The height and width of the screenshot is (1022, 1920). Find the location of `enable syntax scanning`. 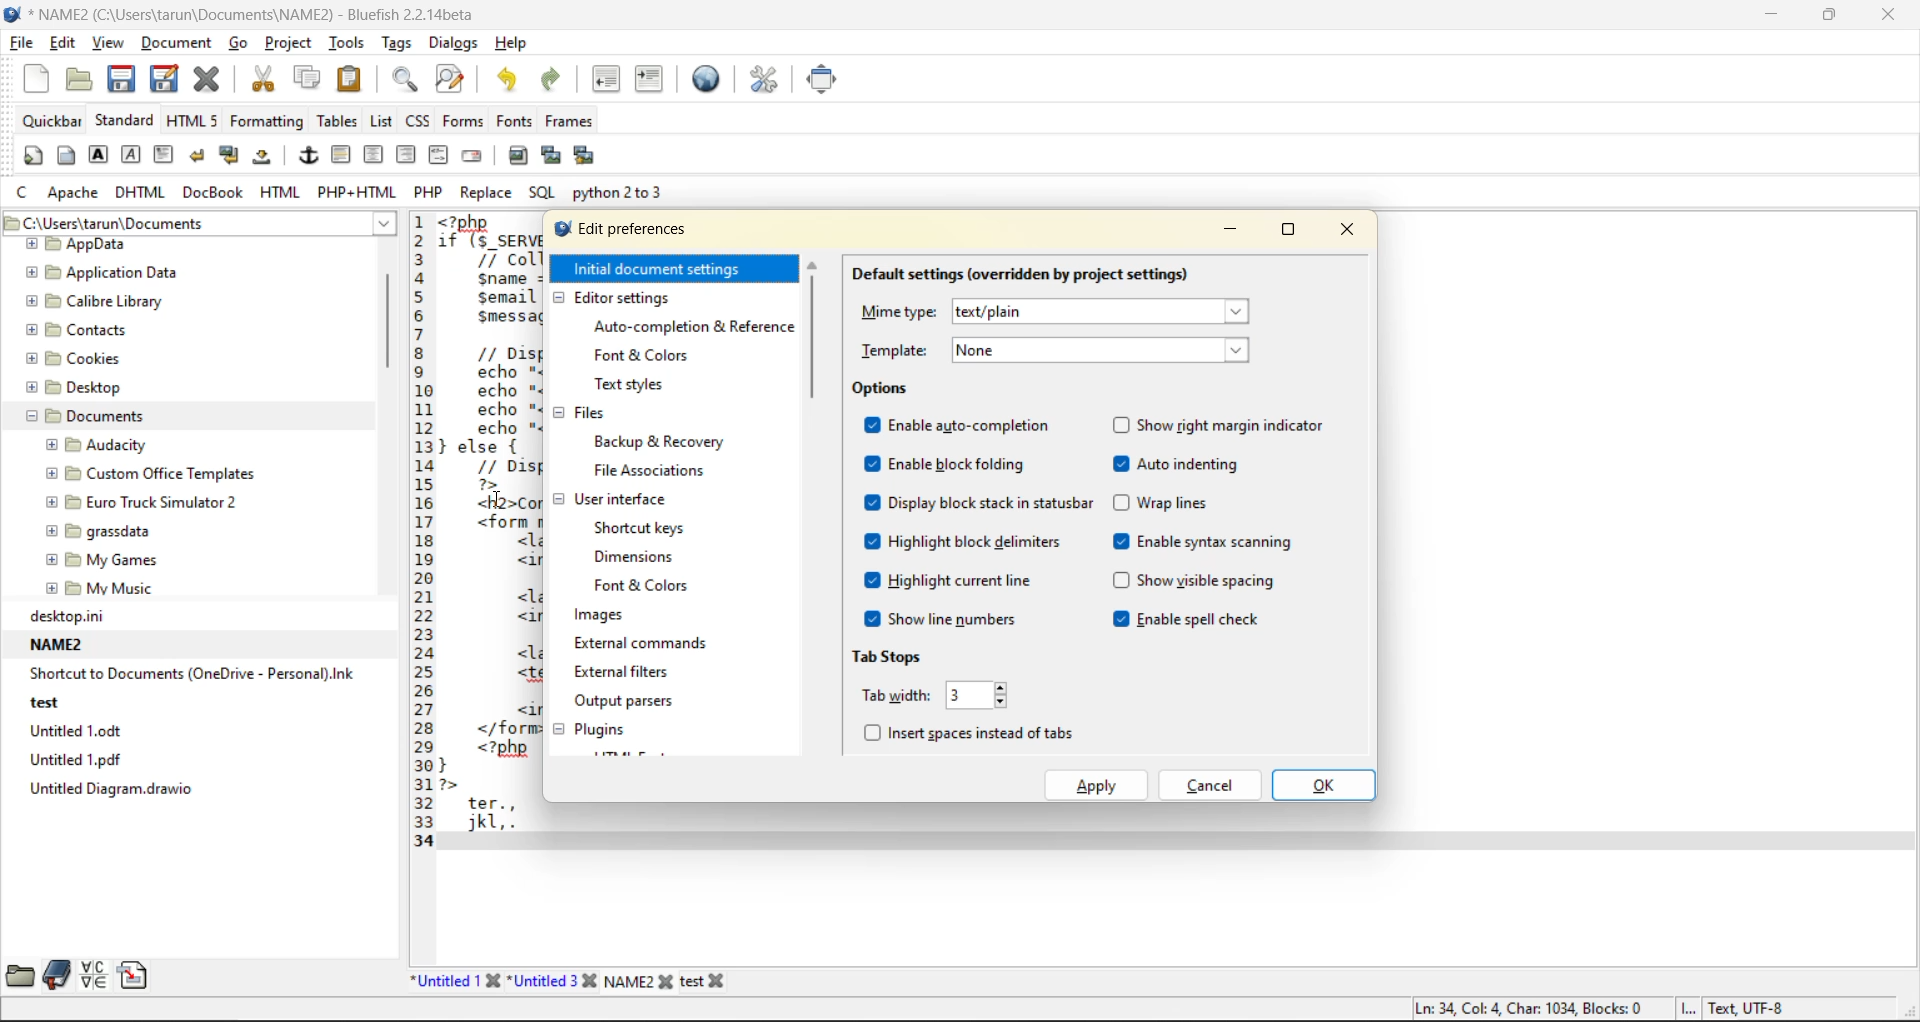

enable syntax scanning is located at coordinates (1212, 543).